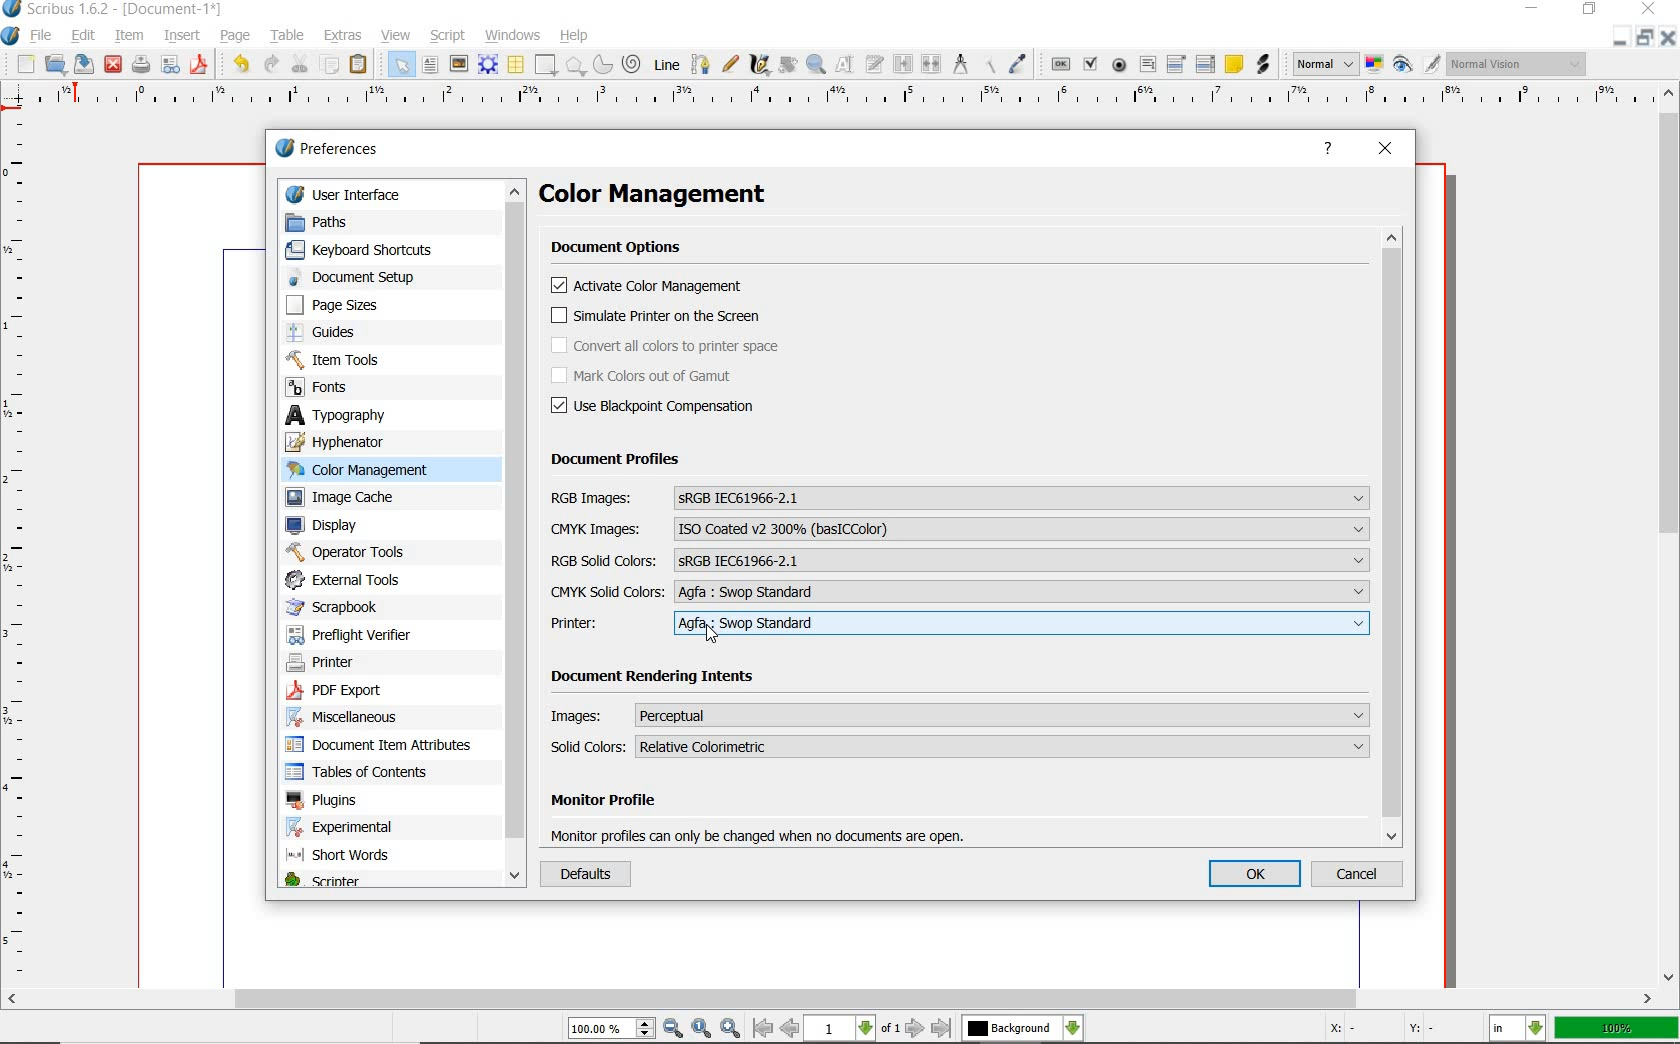  What do you see at coordinates (516, 66) in the screenshot?
I see `table` at bounding box center [516, 66].